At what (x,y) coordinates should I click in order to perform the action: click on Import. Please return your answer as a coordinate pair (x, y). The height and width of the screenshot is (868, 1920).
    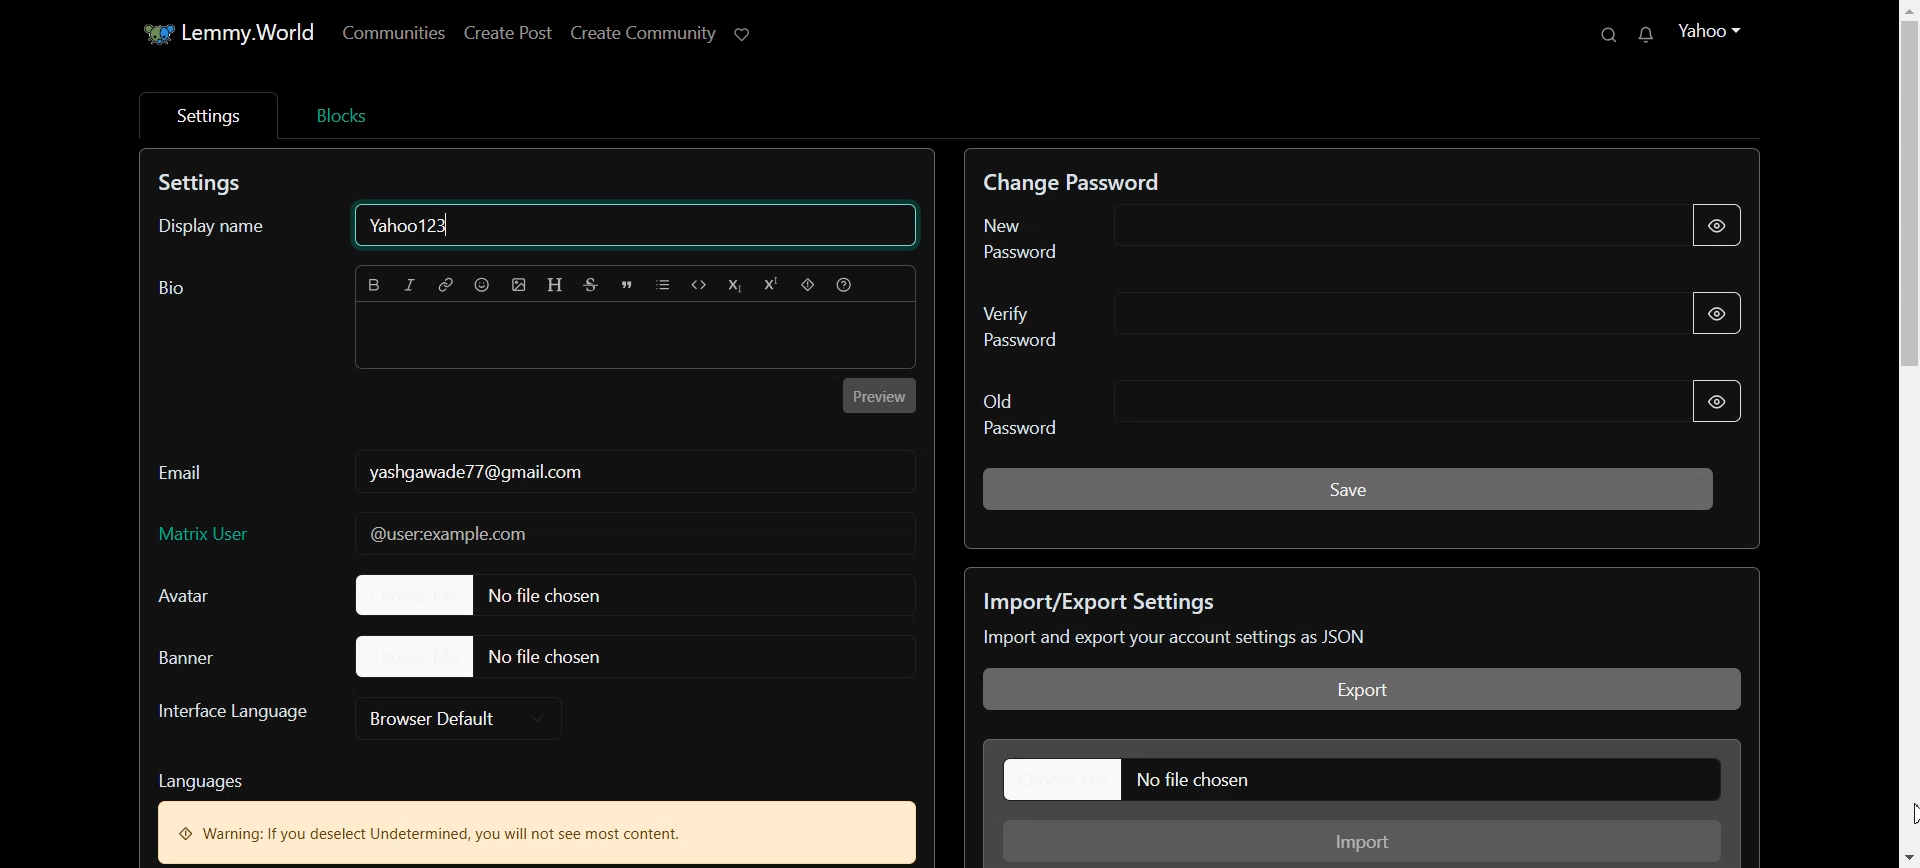
    Looking at the image, I should click on (1365, 842).